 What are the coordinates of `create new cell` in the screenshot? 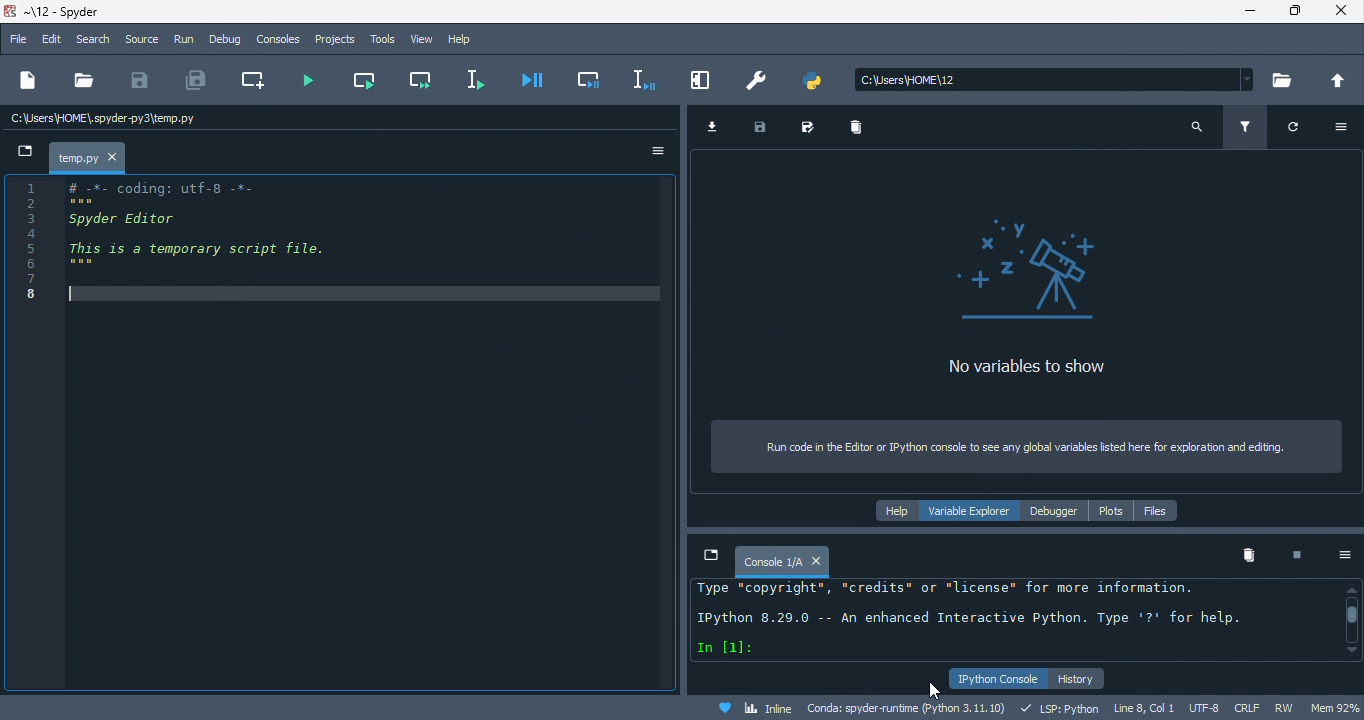 It's located at (258, 82).